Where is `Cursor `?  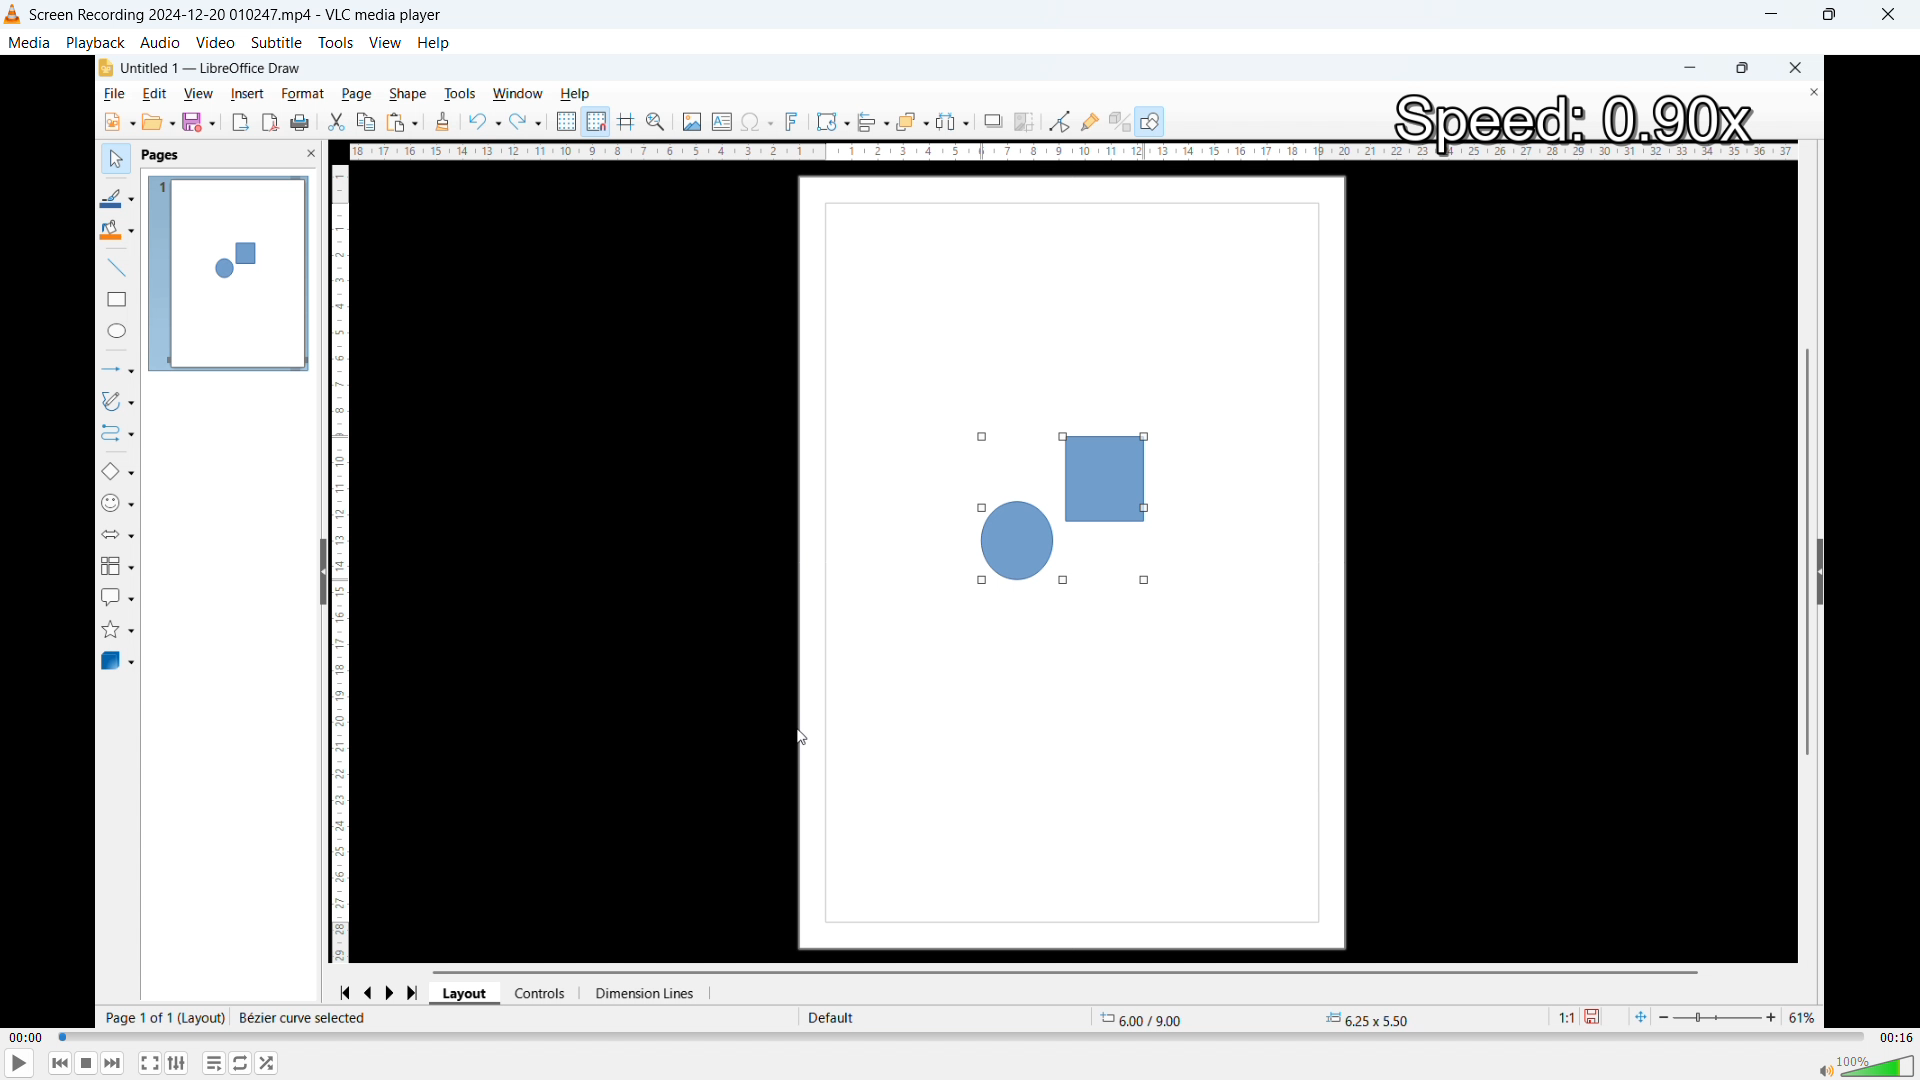 Cursor  is located at coordinates (802, 738).